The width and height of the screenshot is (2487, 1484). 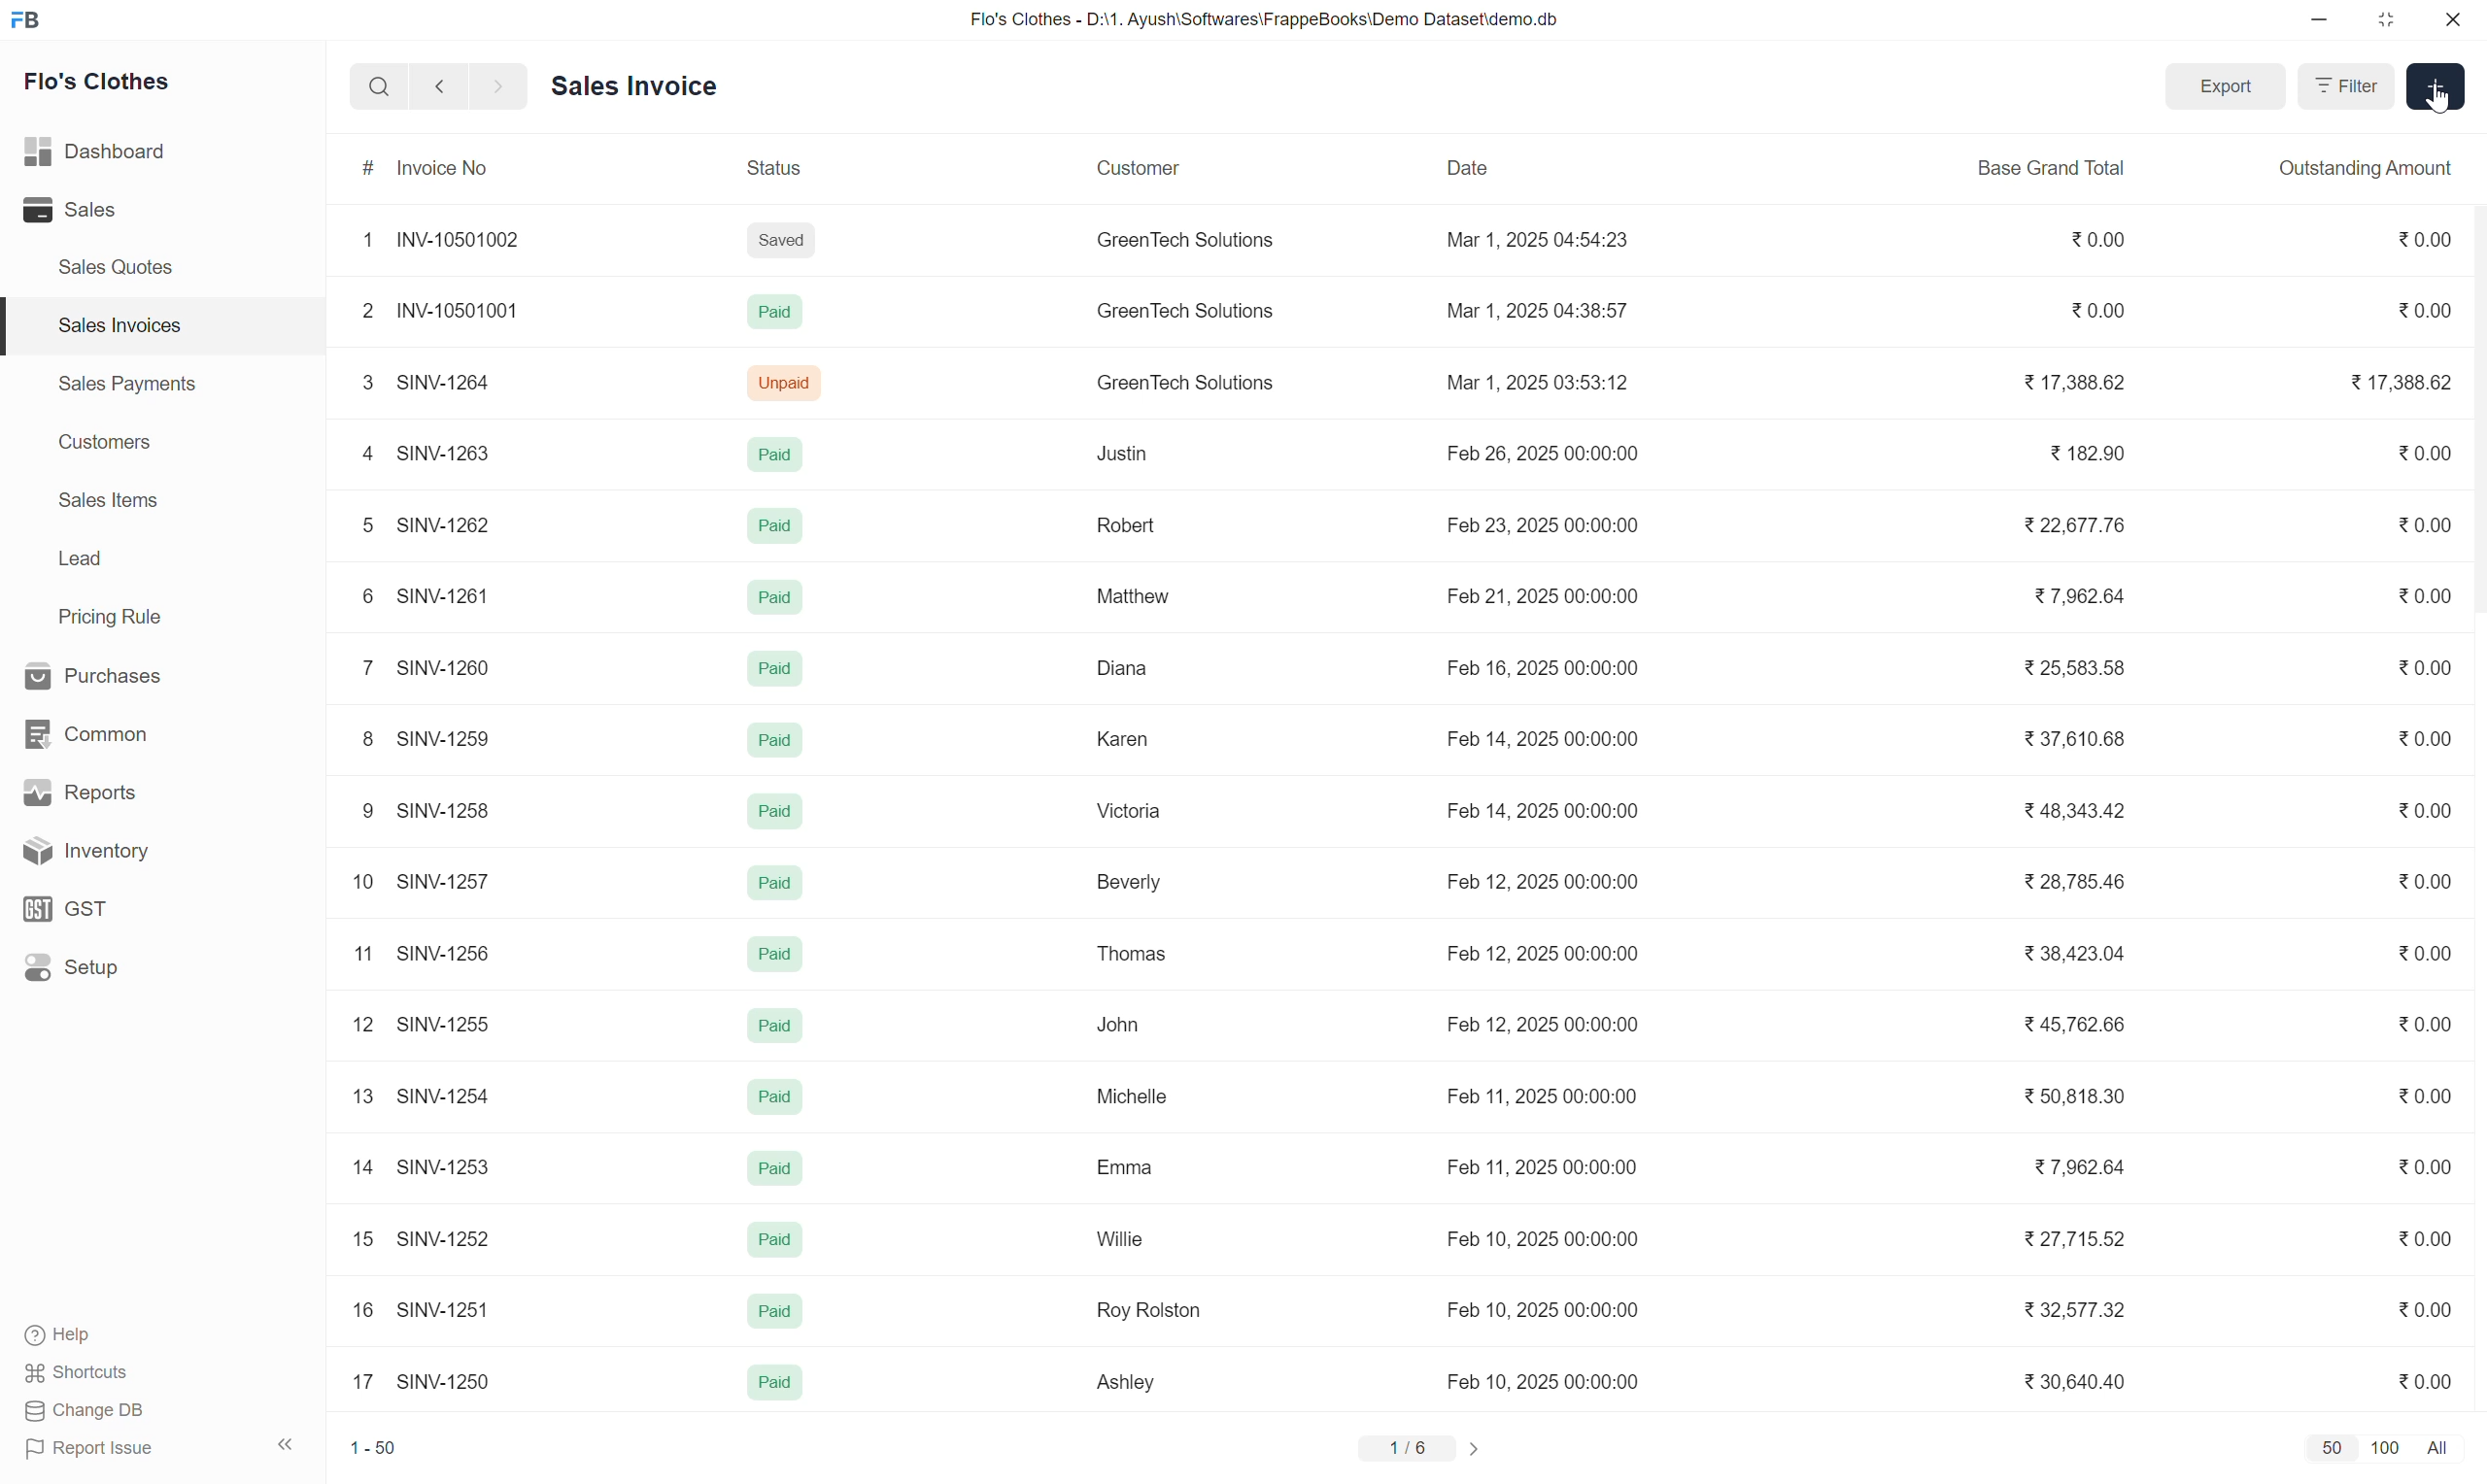 I want to click on Filter, so click(x=2342, y=85).